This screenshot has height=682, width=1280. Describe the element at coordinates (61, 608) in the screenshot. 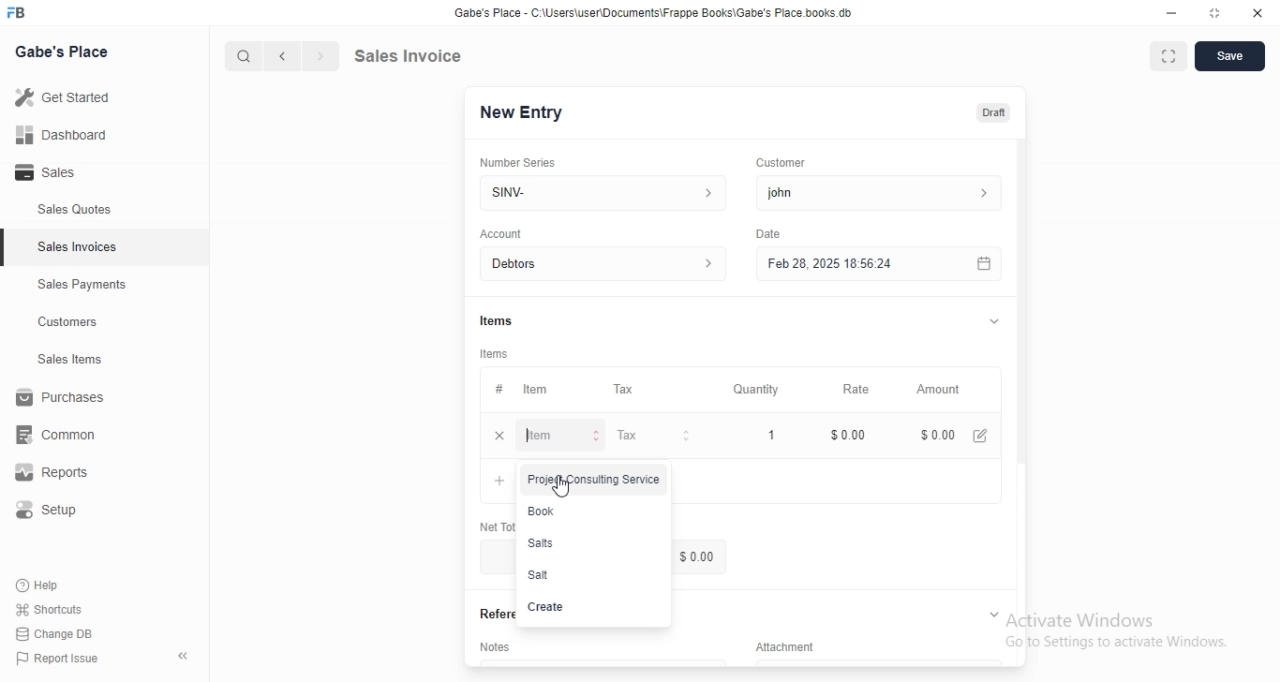

I see `Shortcuts` at that location.